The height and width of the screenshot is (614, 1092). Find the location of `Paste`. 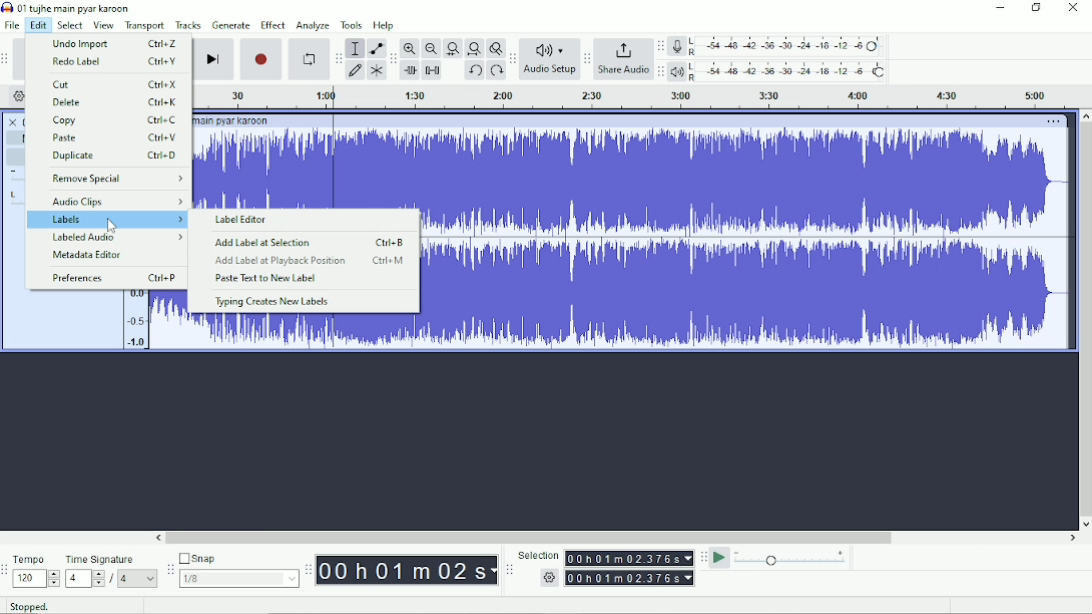

Paste is located at coordinates (114, 138).